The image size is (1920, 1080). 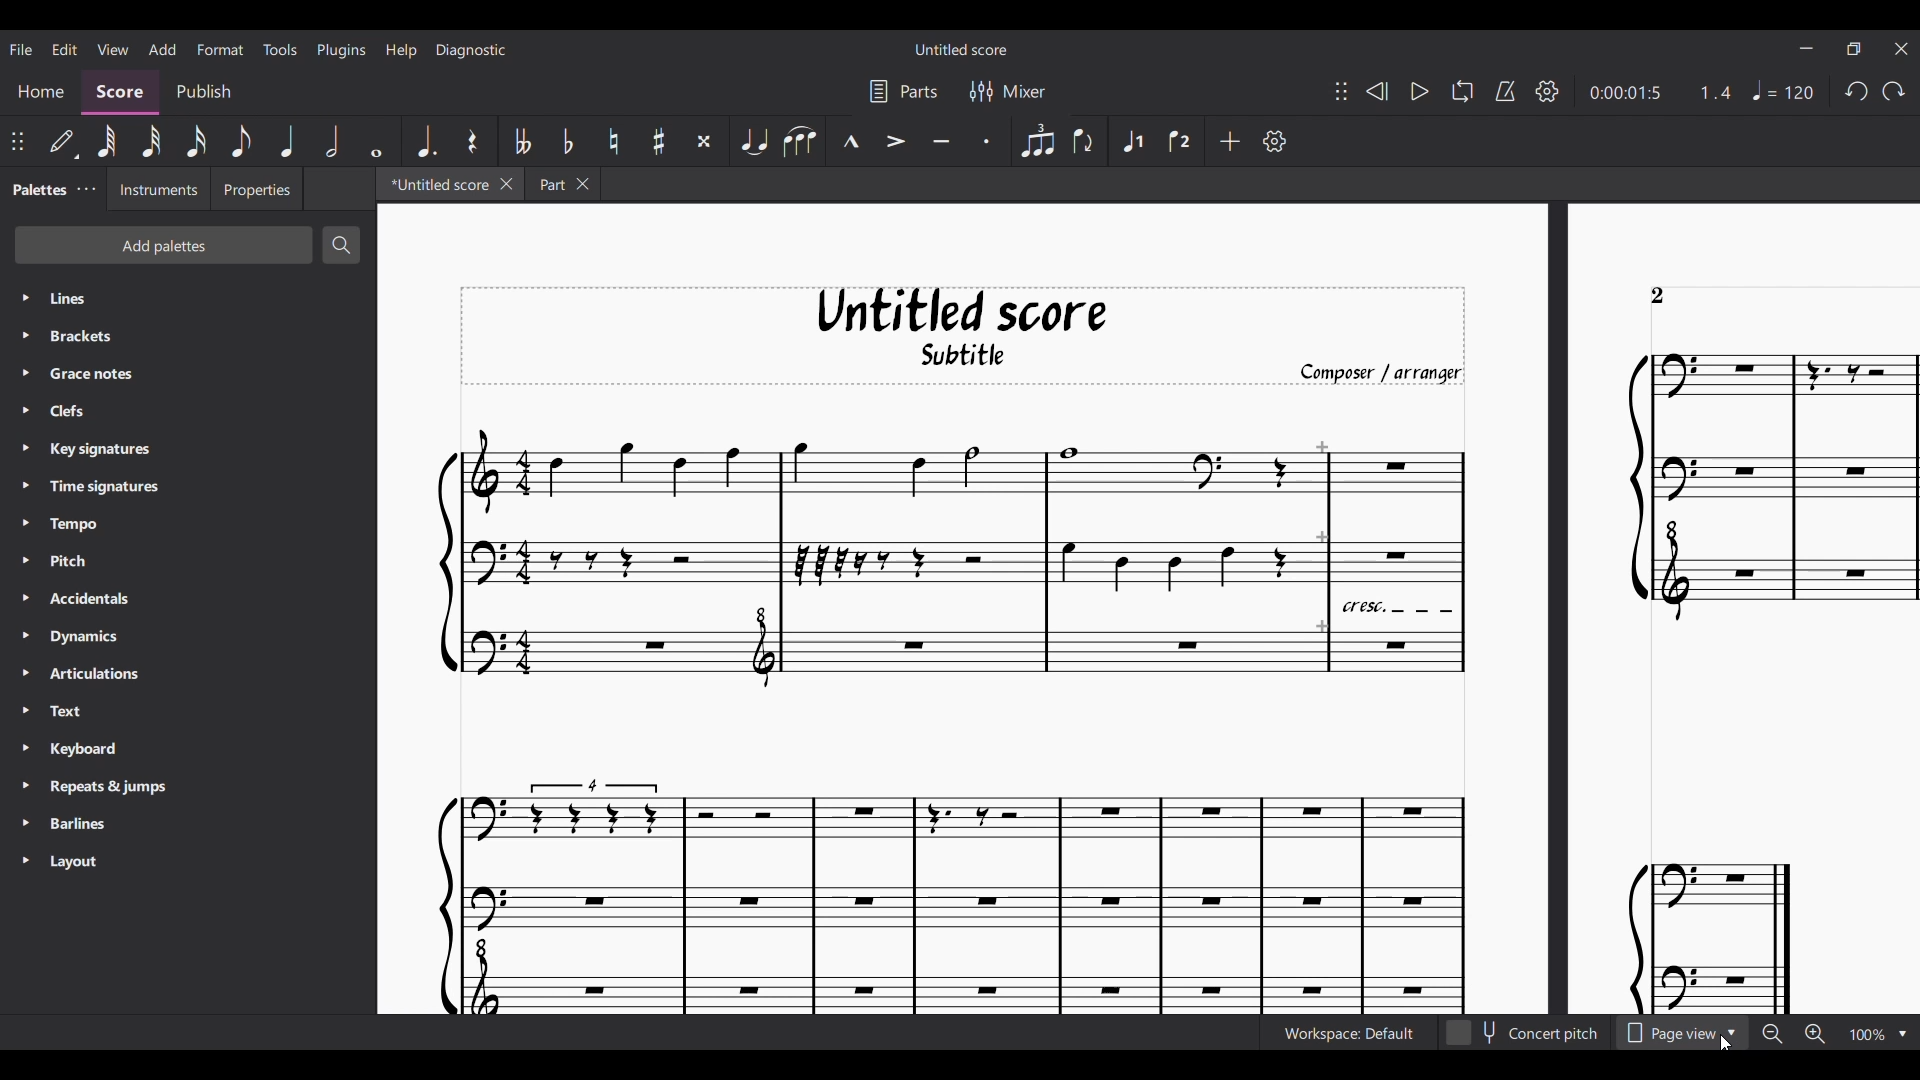 I want to click on Flip direction, so click(x=1084, y=141).